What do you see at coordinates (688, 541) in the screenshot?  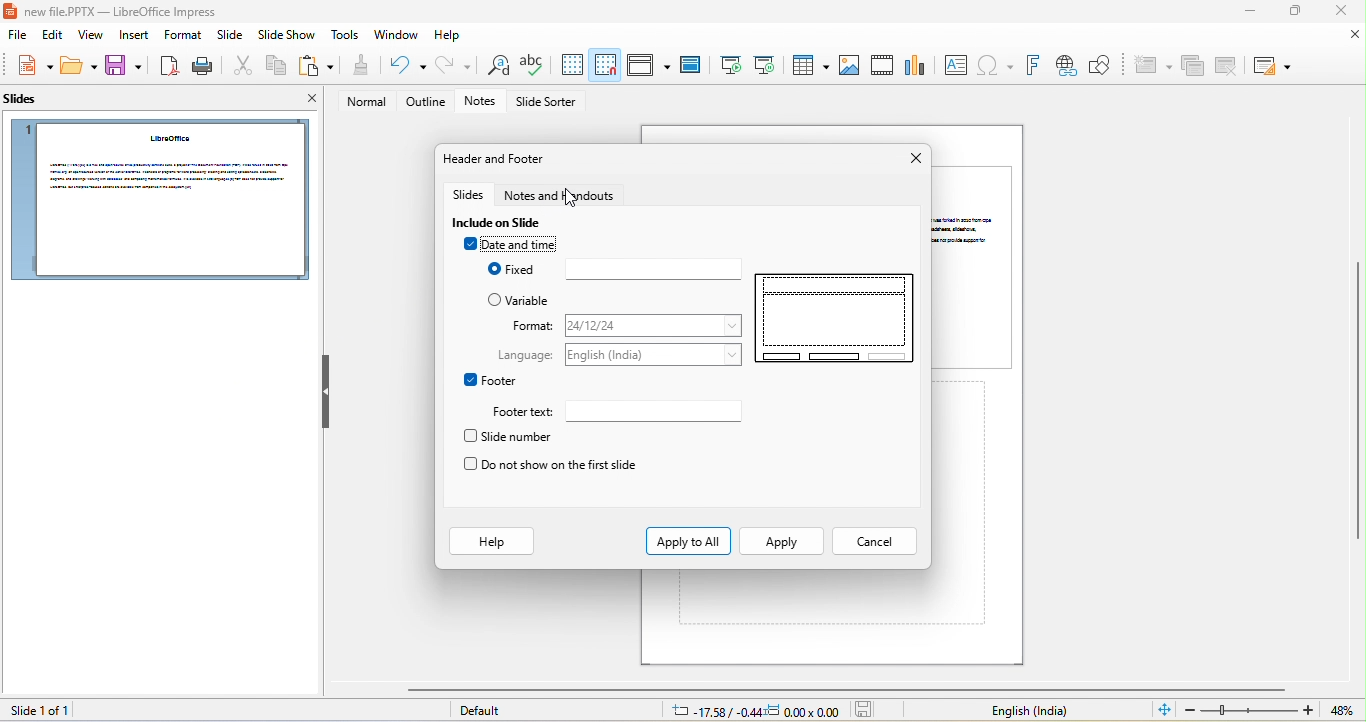 I see `apply to all` at bounding box center [688, 541].